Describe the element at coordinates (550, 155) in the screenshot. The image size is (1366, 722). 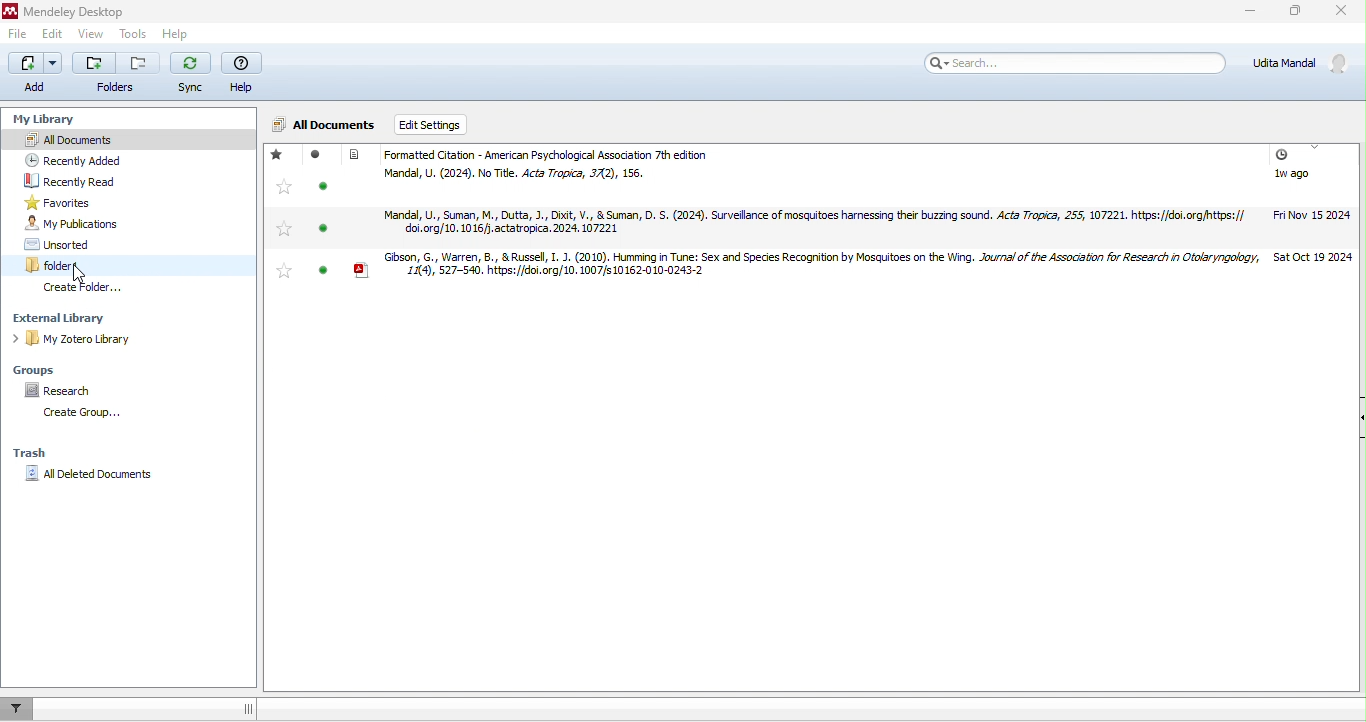
I see `‘Formatted Gitation - American Psychological Assocation 7th edition` at that location.